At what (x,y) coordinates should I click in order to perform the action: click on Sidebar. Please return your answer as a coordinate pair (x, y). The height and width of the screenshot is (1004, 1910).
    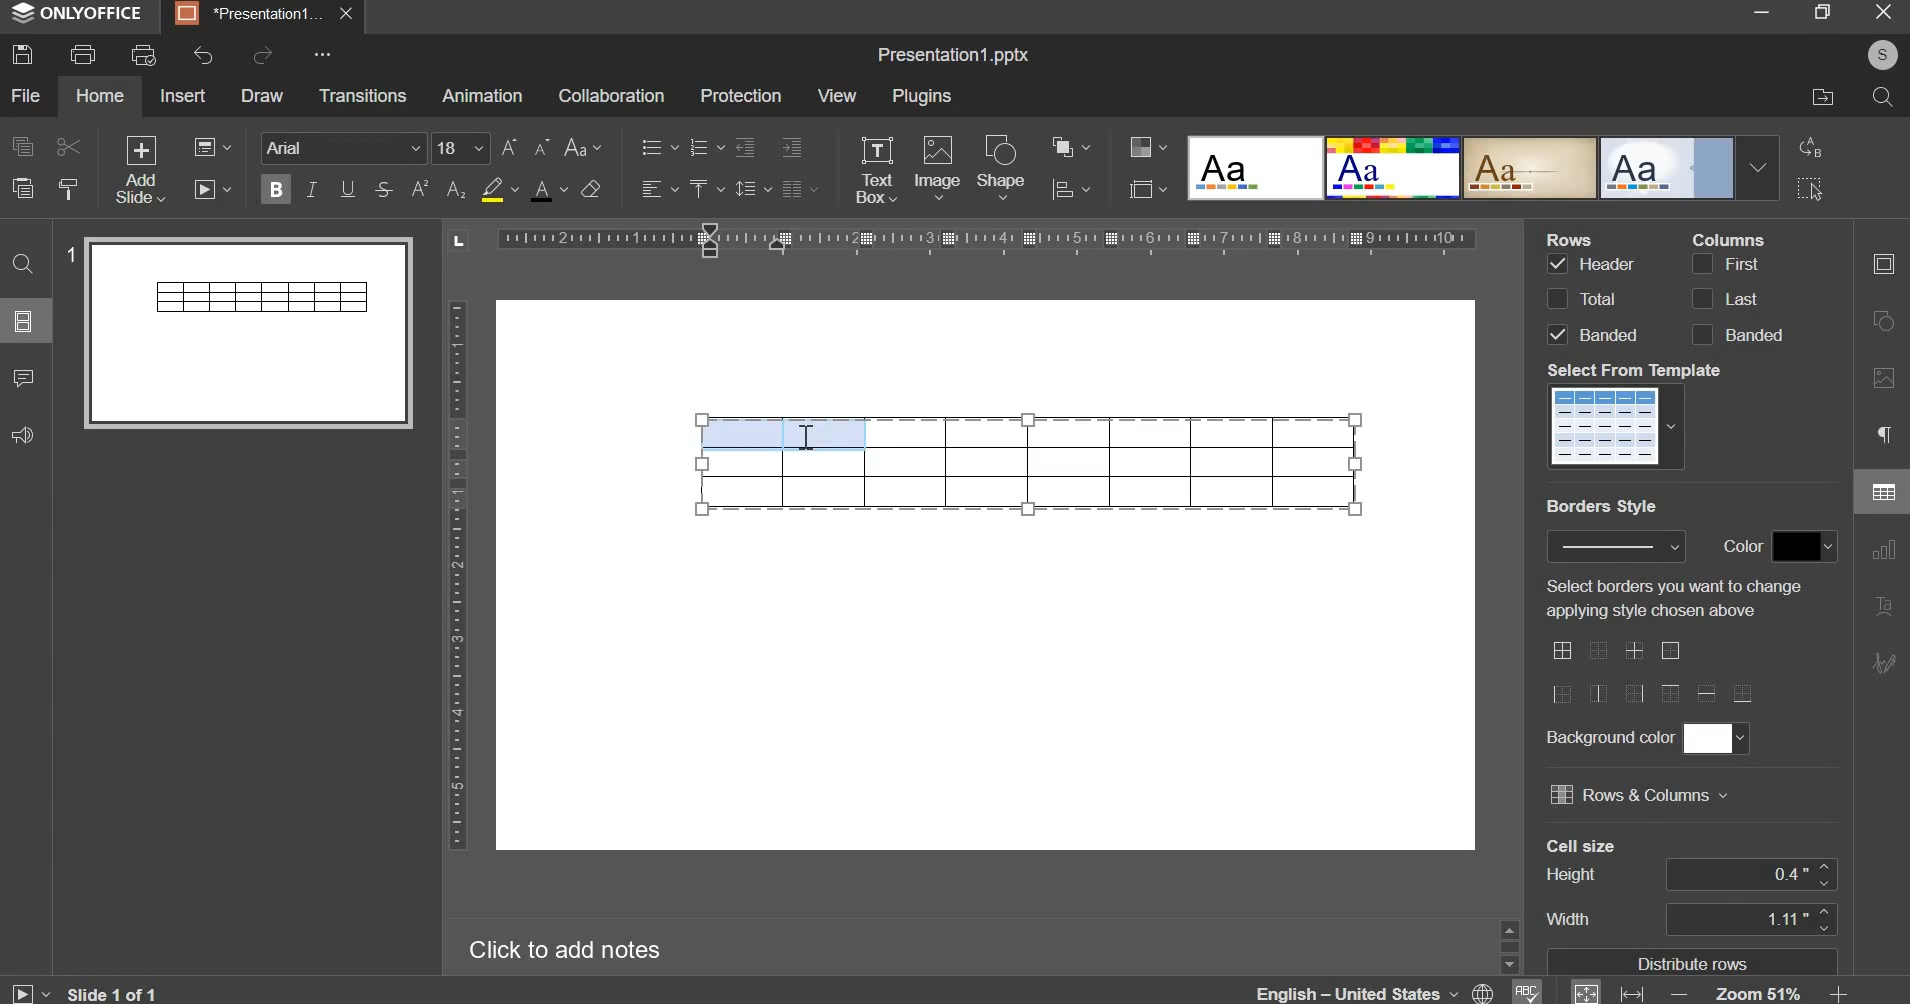
    Looking at the image, I should click on (1508, 944).